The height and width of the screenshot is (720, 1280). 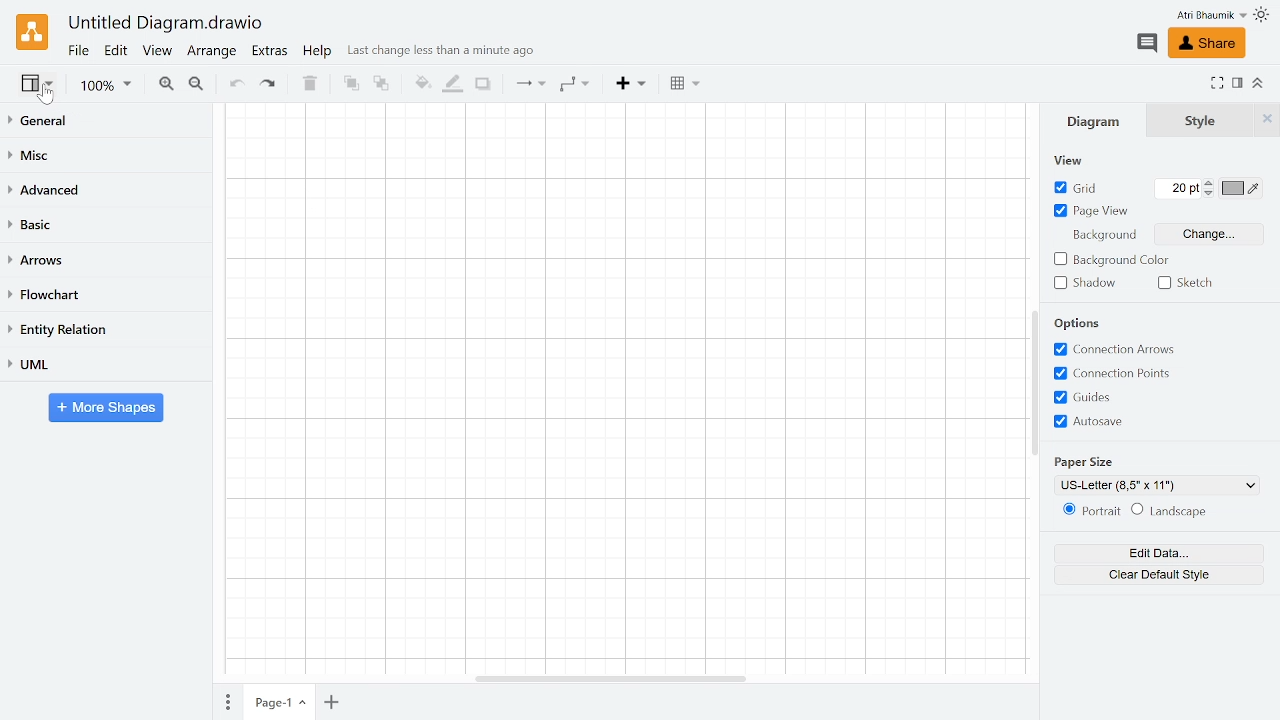 What do you see at coordinates (78, 51) in the screenshot?
I see `File` at bounding box center [78, 51].